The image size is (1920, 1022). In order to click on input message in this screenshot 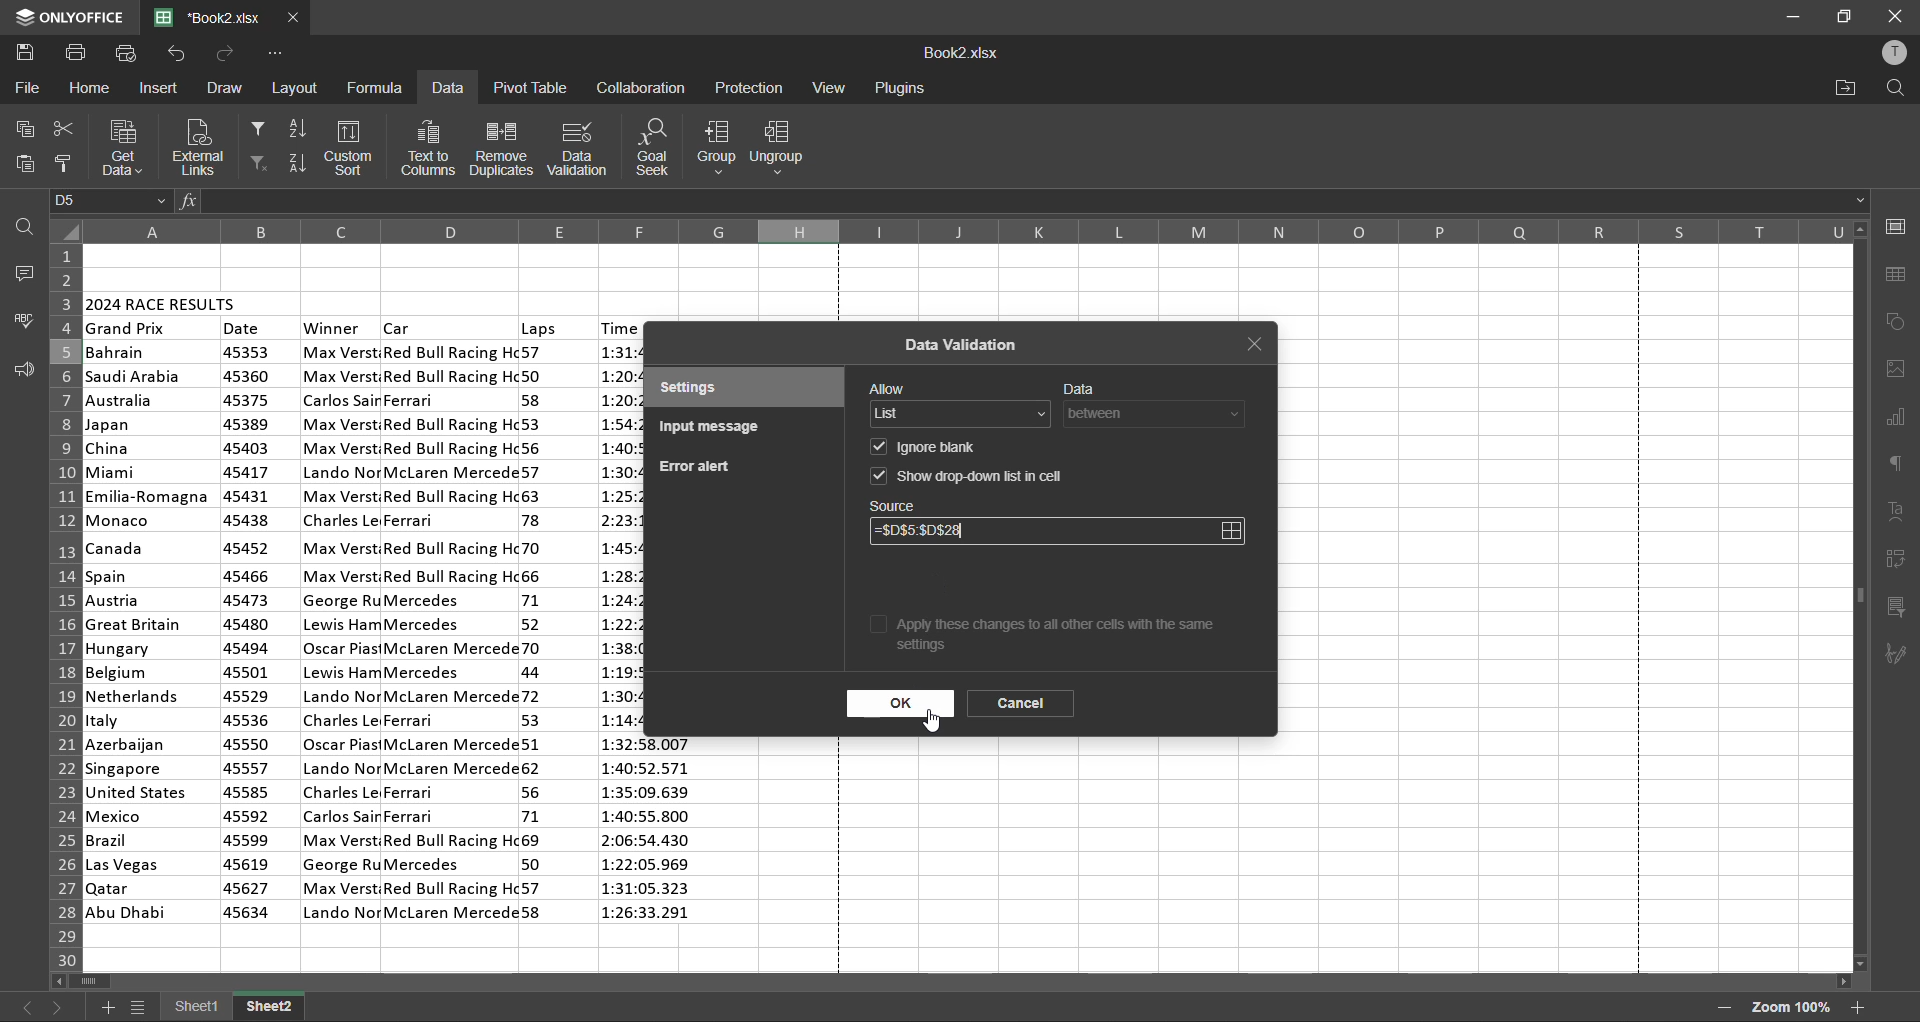, I will do `click(715, 429)`.